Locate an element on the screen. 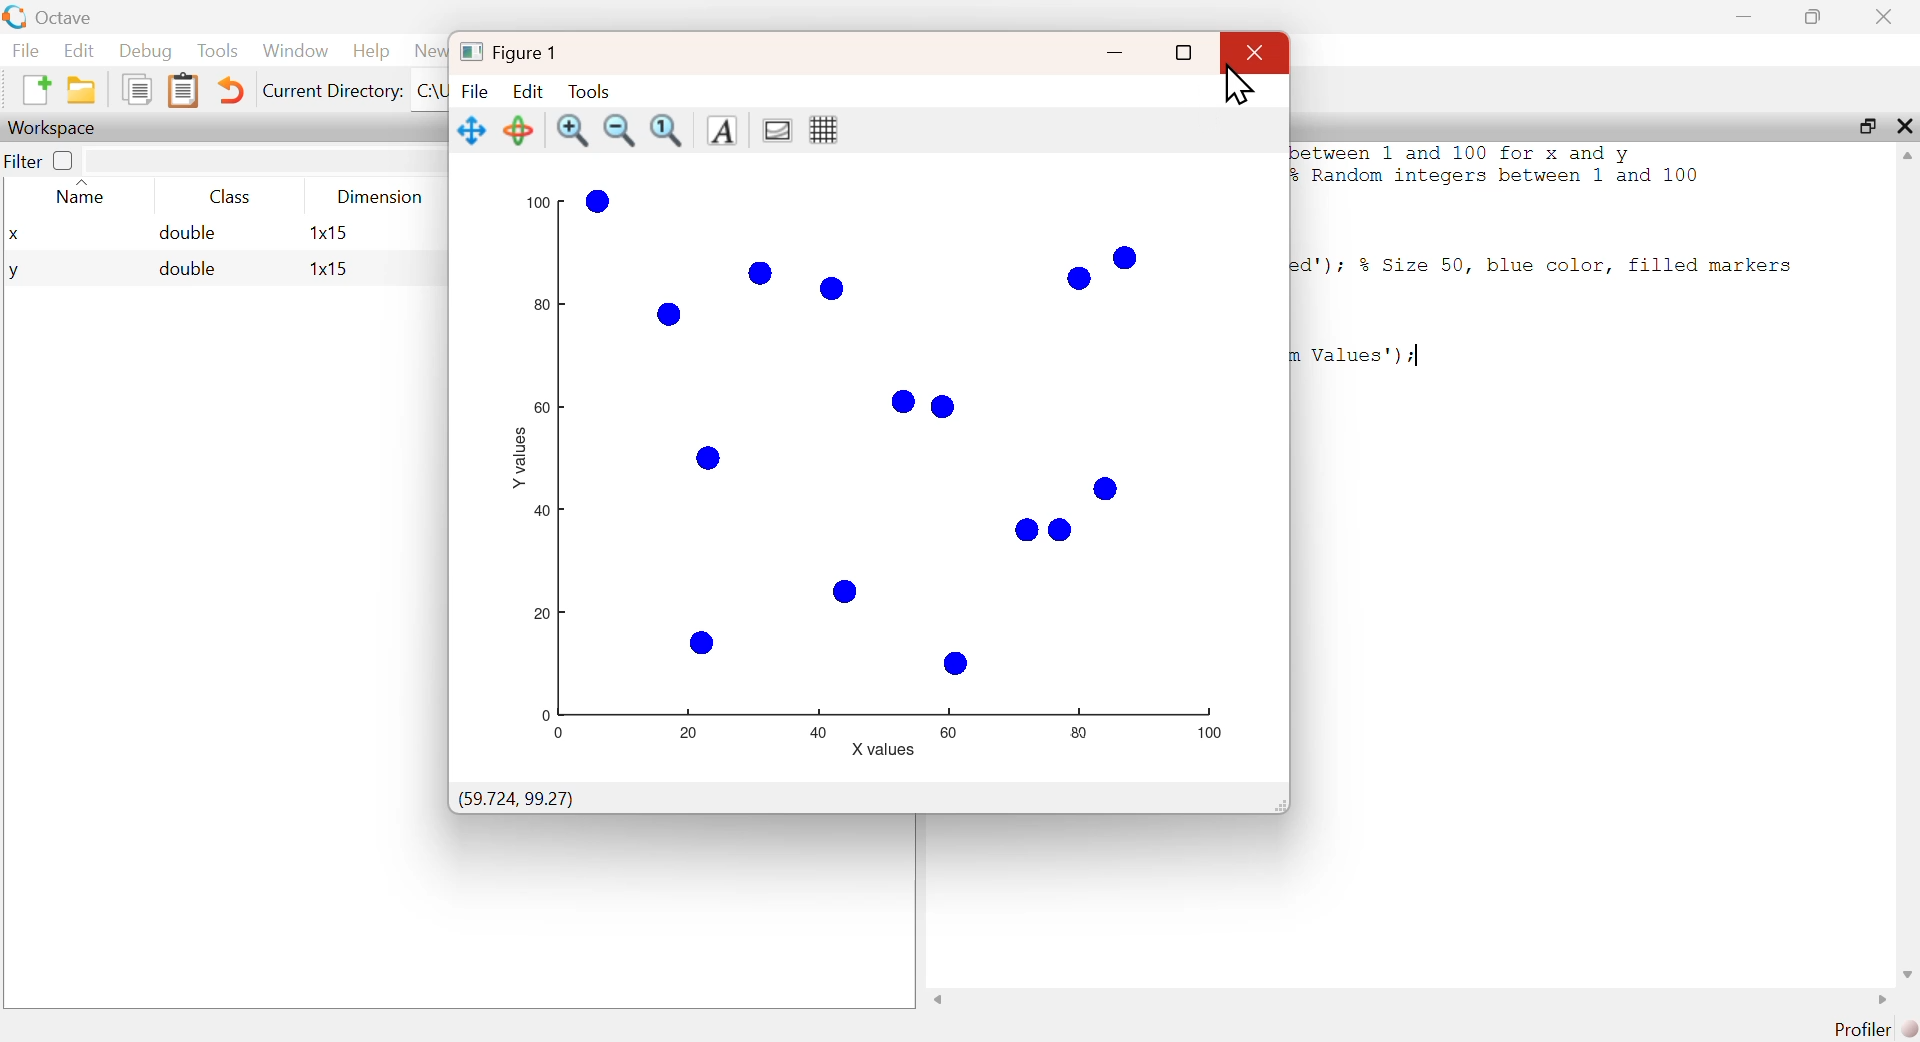 This screenshot has width=1920, height=1042. double is located at coordinates (187, 268).